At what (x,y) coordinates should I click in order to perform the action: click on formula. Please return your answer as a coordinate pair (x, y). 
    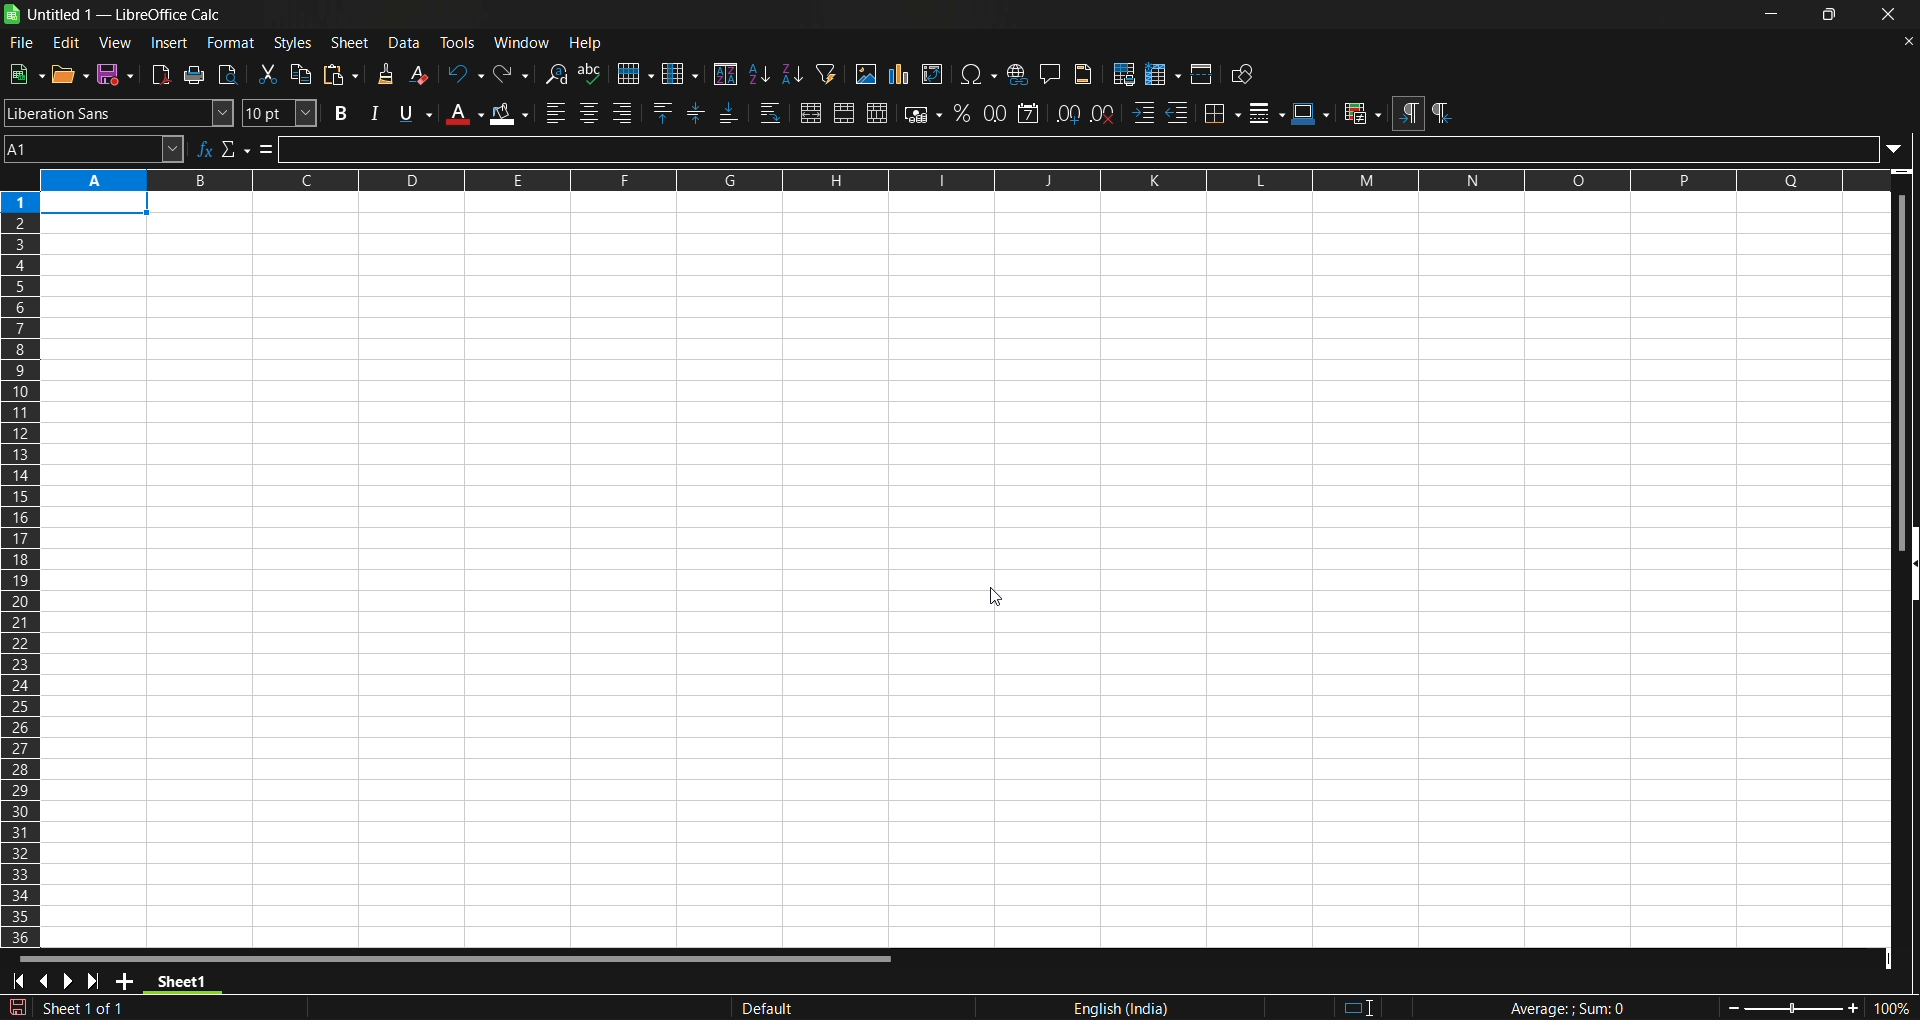
    Looking at the image, I should click on (267, 150).